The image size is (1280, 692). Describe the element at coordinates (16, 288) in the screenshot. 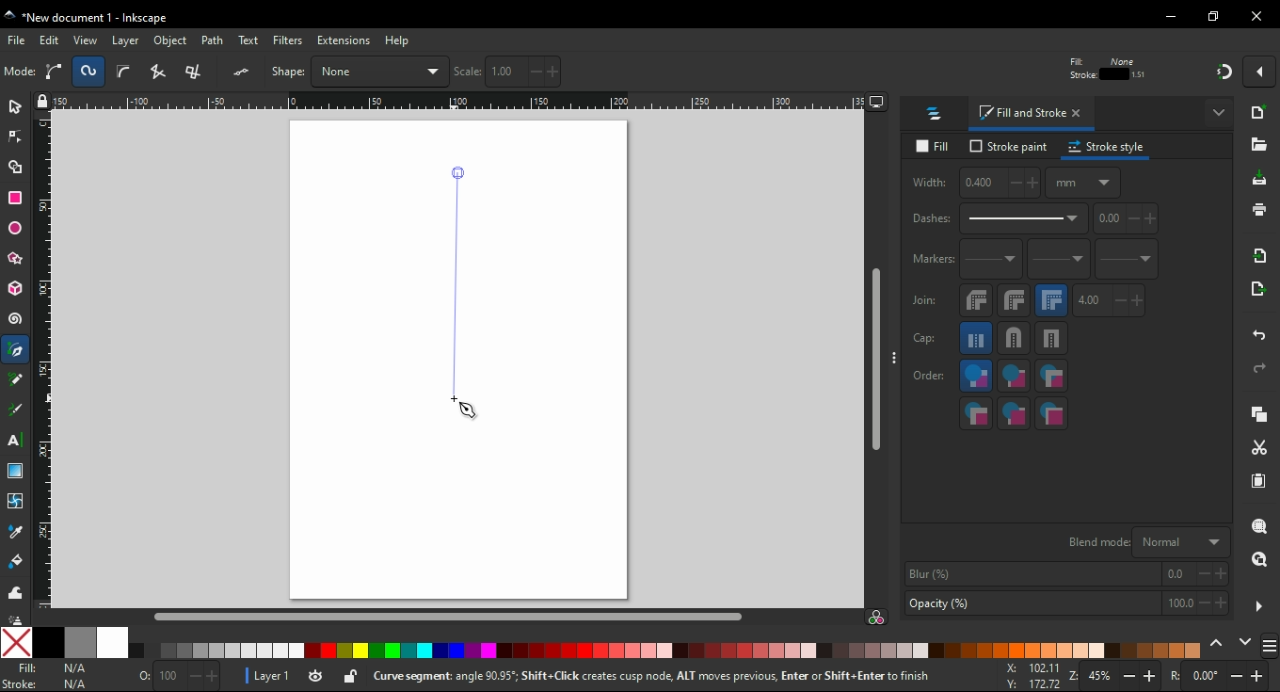

I see `3D box tool` at that location.